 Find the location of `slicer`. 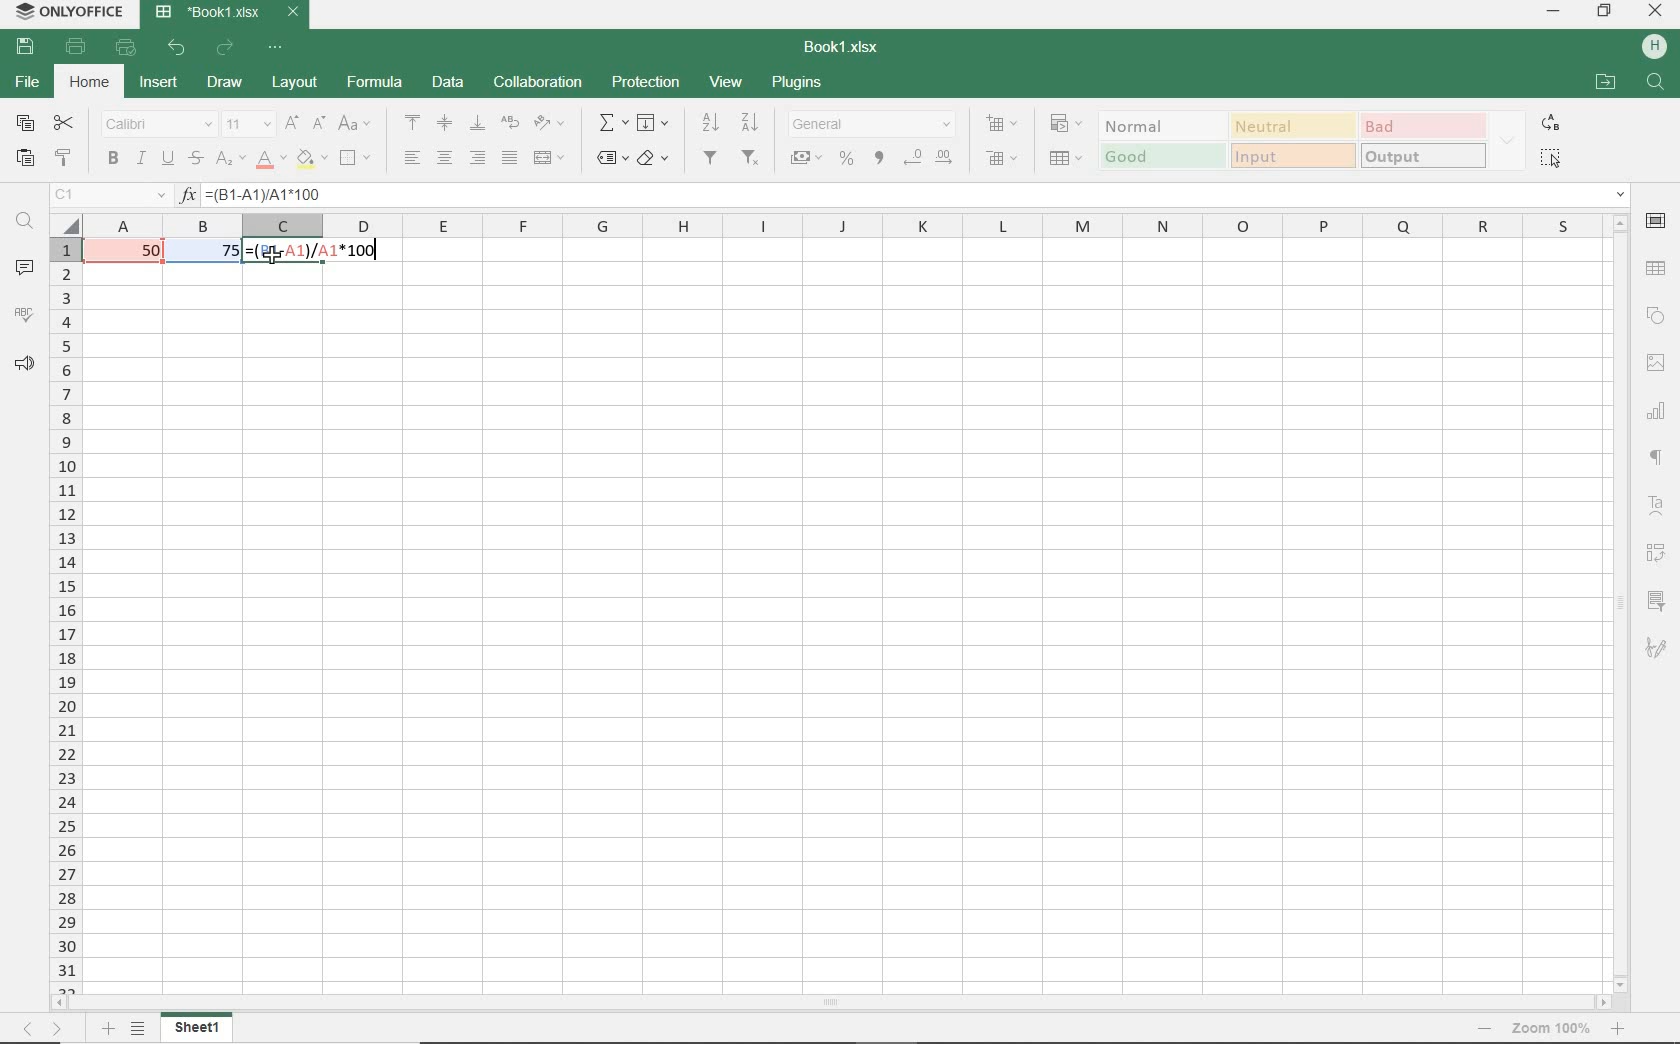

slicer is located at coordinates (1660, 600).